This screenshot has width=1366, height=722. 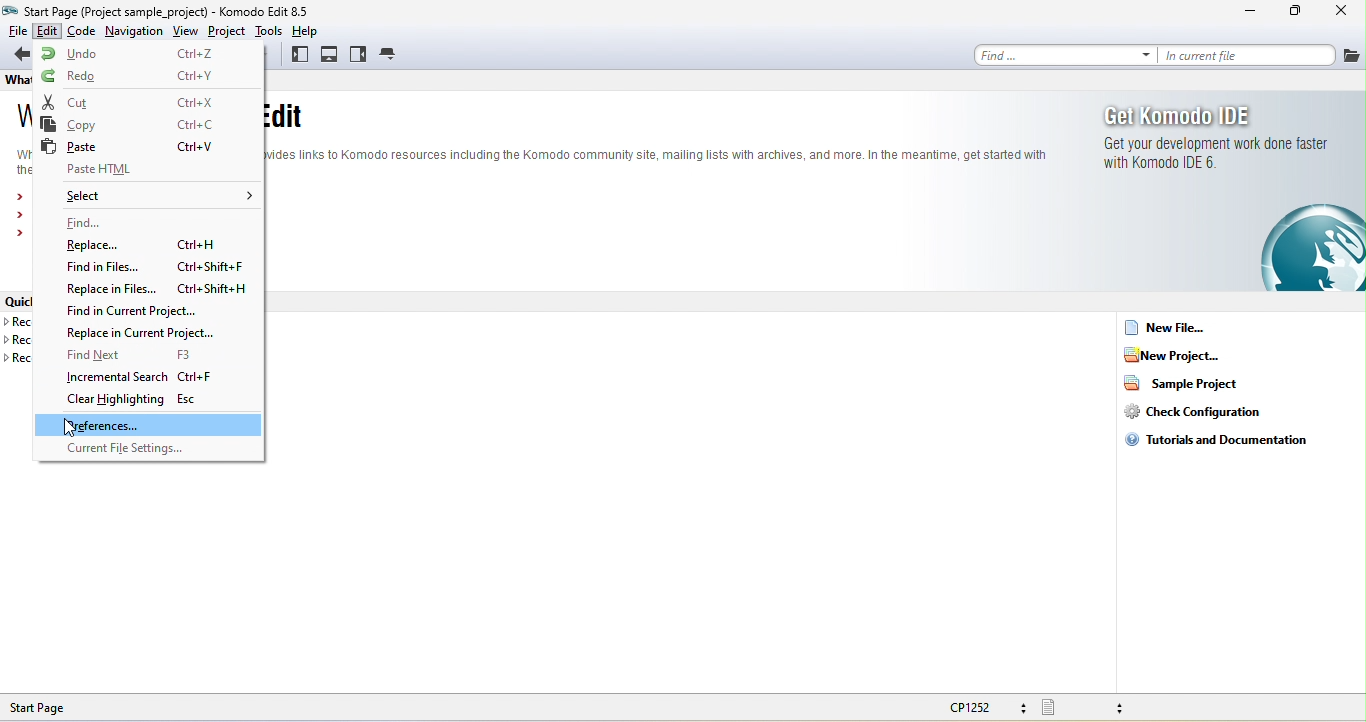 What do you see at coordinates (984, 707) in the screenshot?
I see `cp1252` at bounding box center [984, 707].